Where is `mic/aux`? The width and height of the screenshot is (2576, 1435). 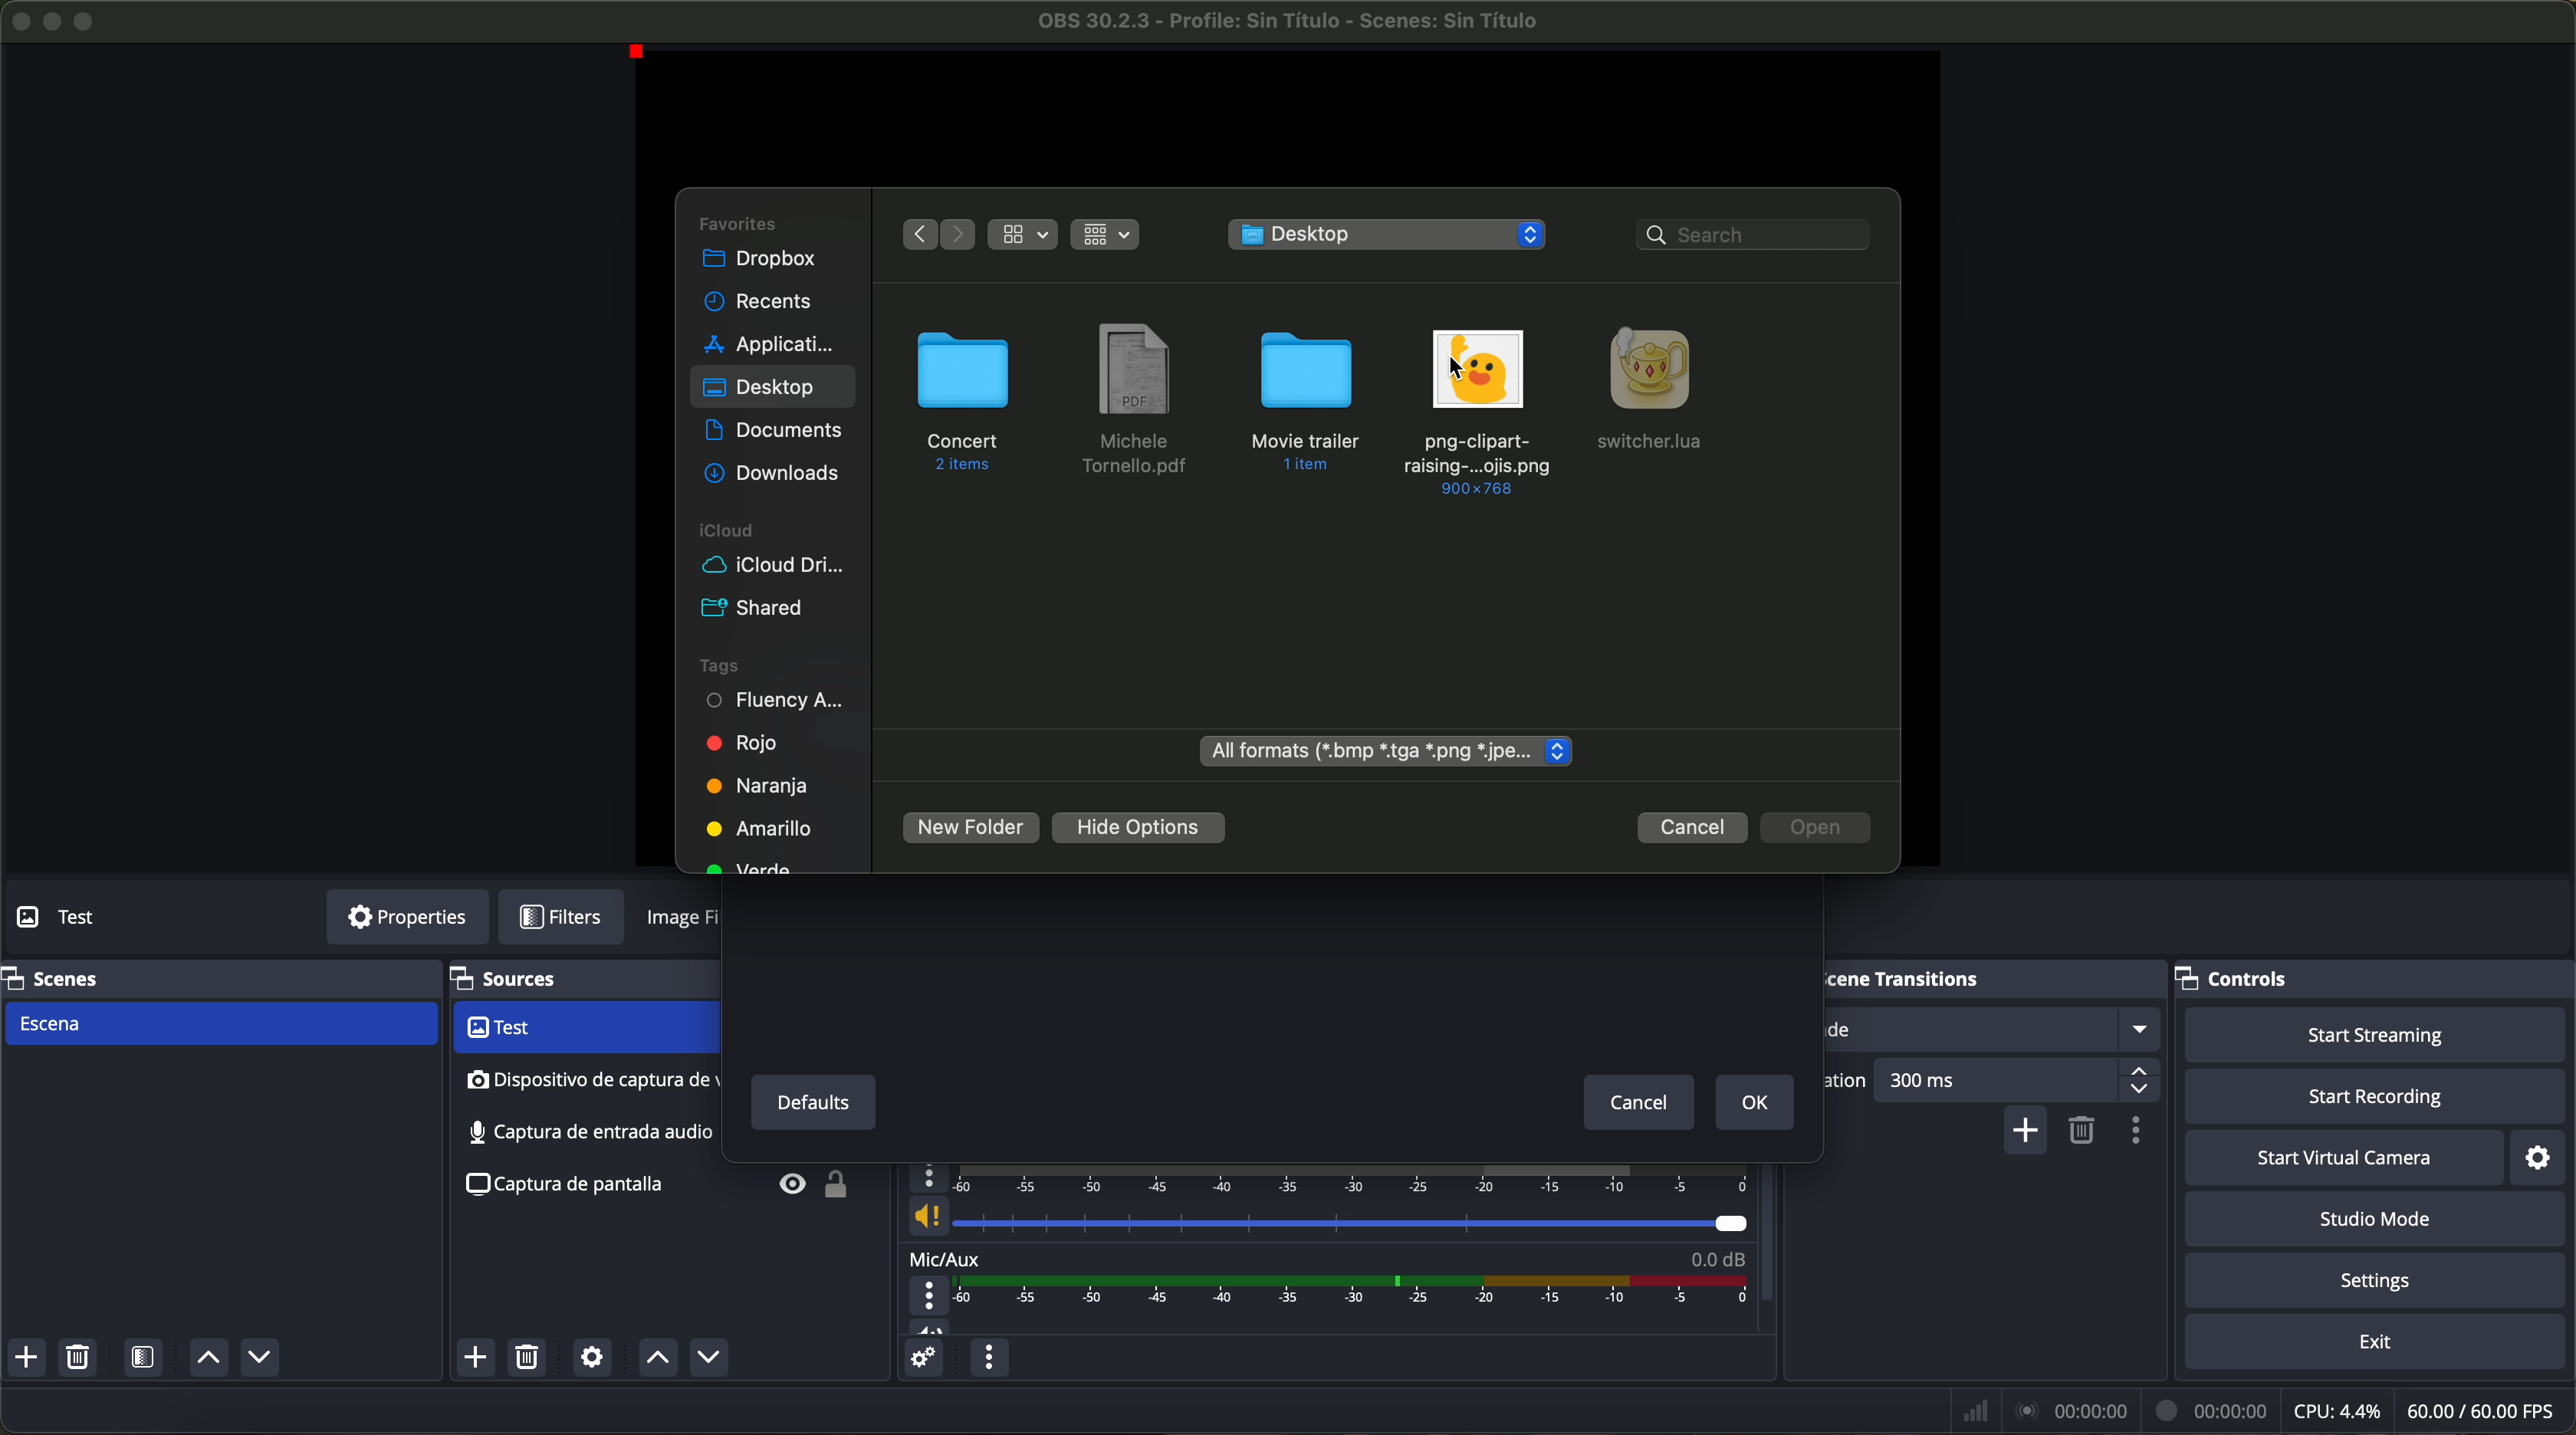 mic/aux is located at coordinates (946, 1257).